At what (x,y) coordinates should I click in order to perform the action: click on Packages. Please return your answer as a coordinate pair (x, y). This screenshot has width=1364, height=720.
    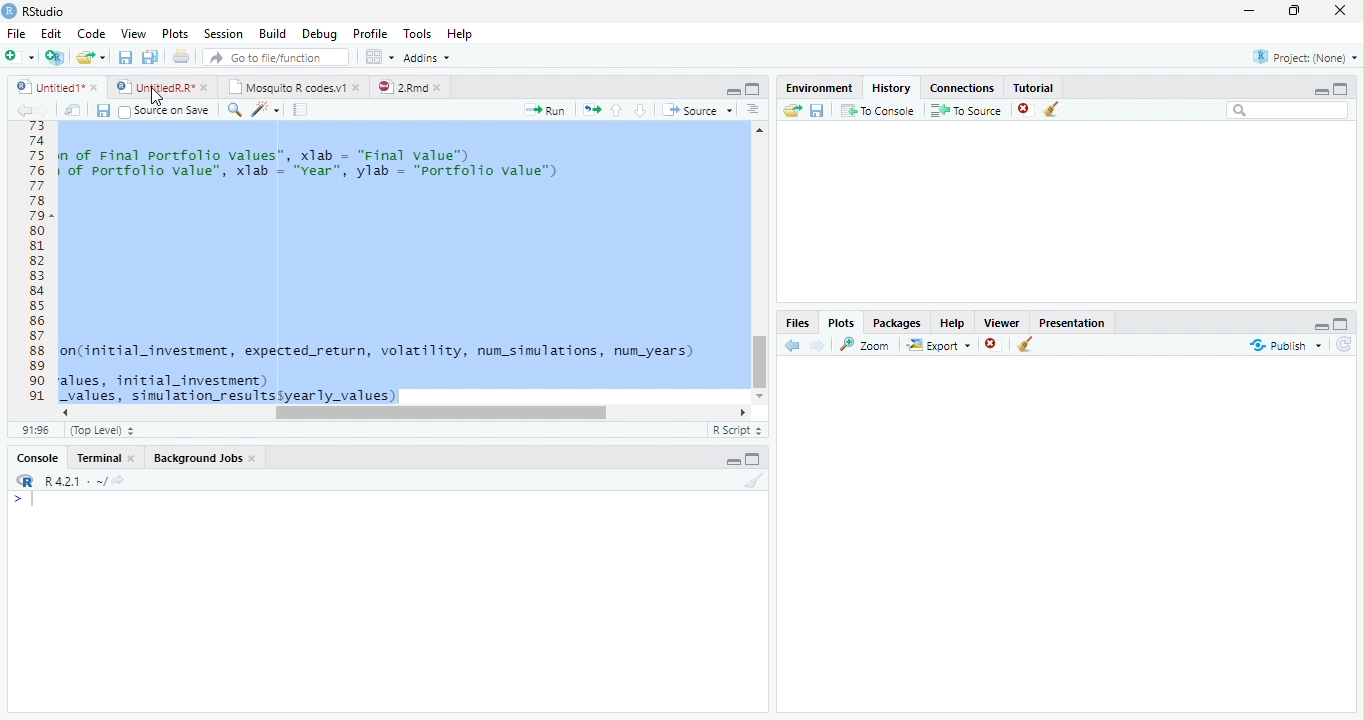
    Looking at the image, I should click on (896, 321).